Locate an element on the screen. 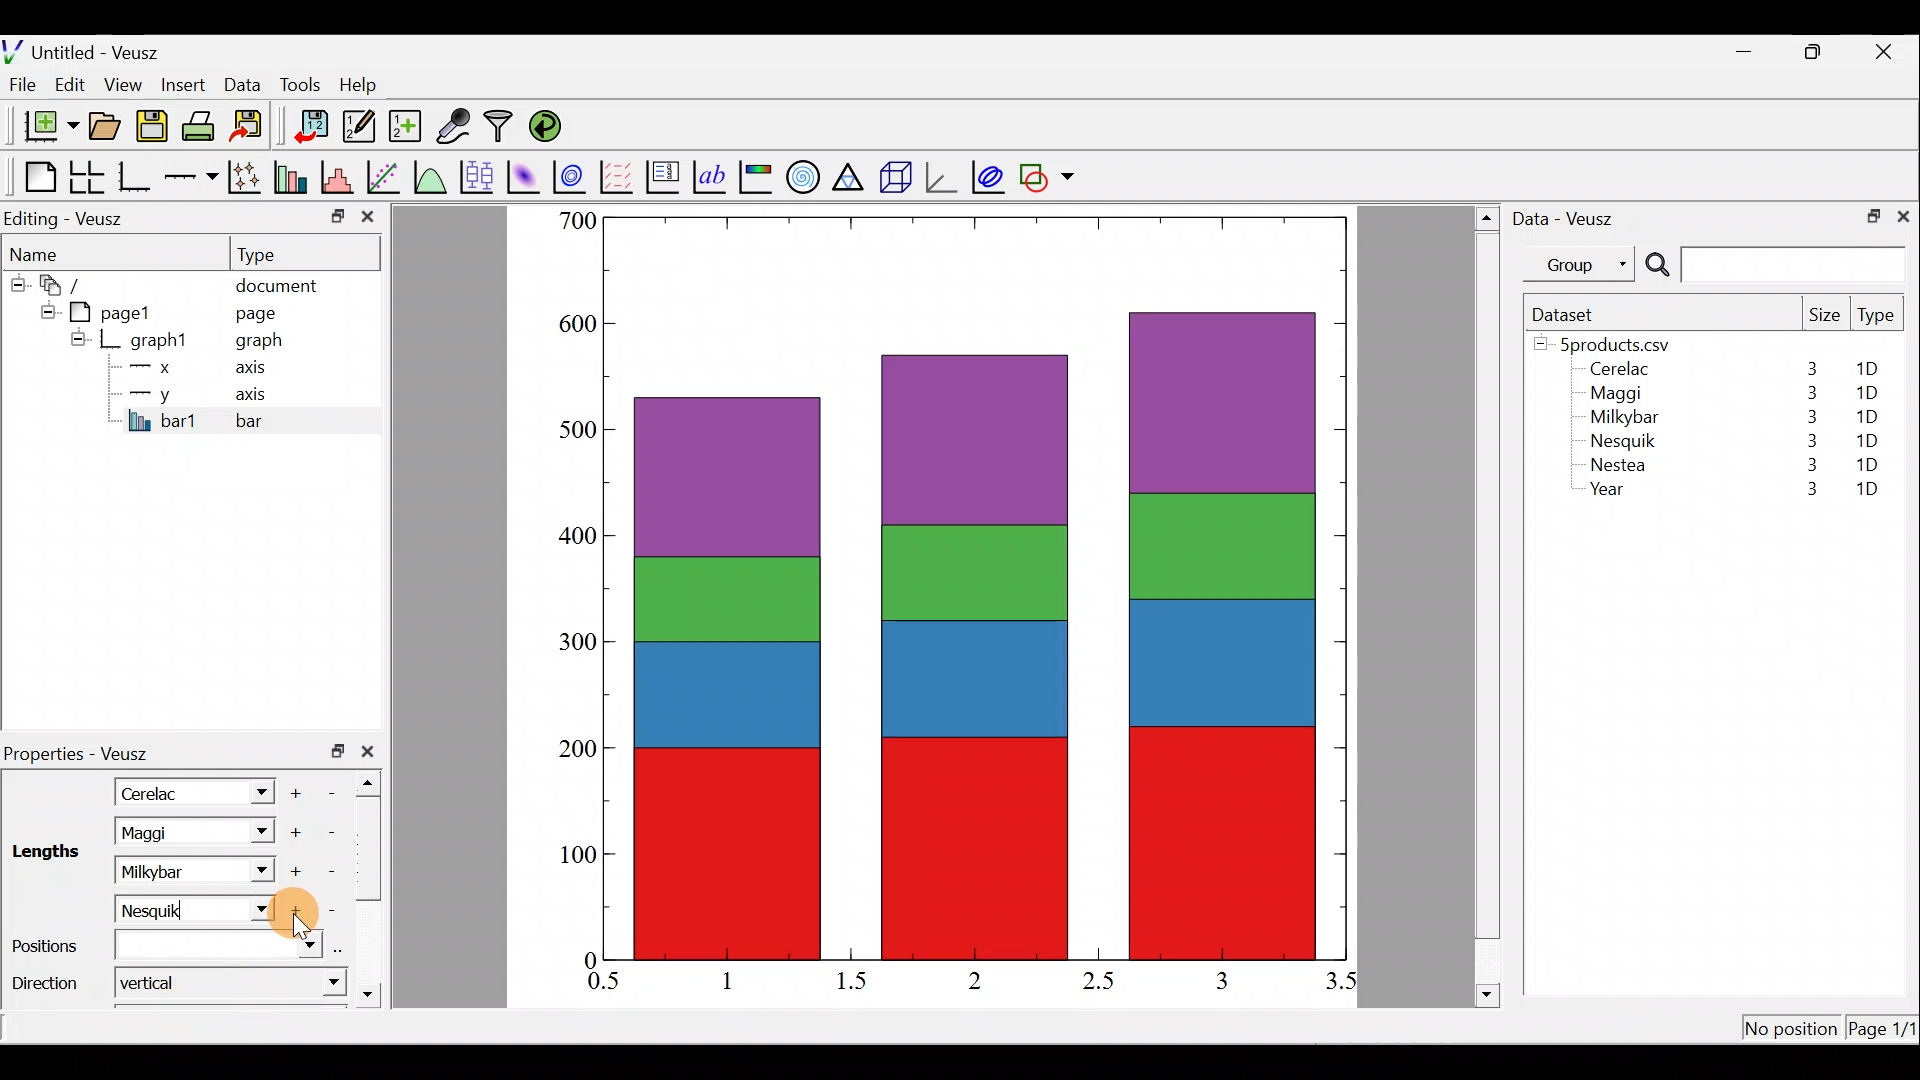 This screenshot has height=1080, width=1920. Add another item is located at coordinates (293, 833).